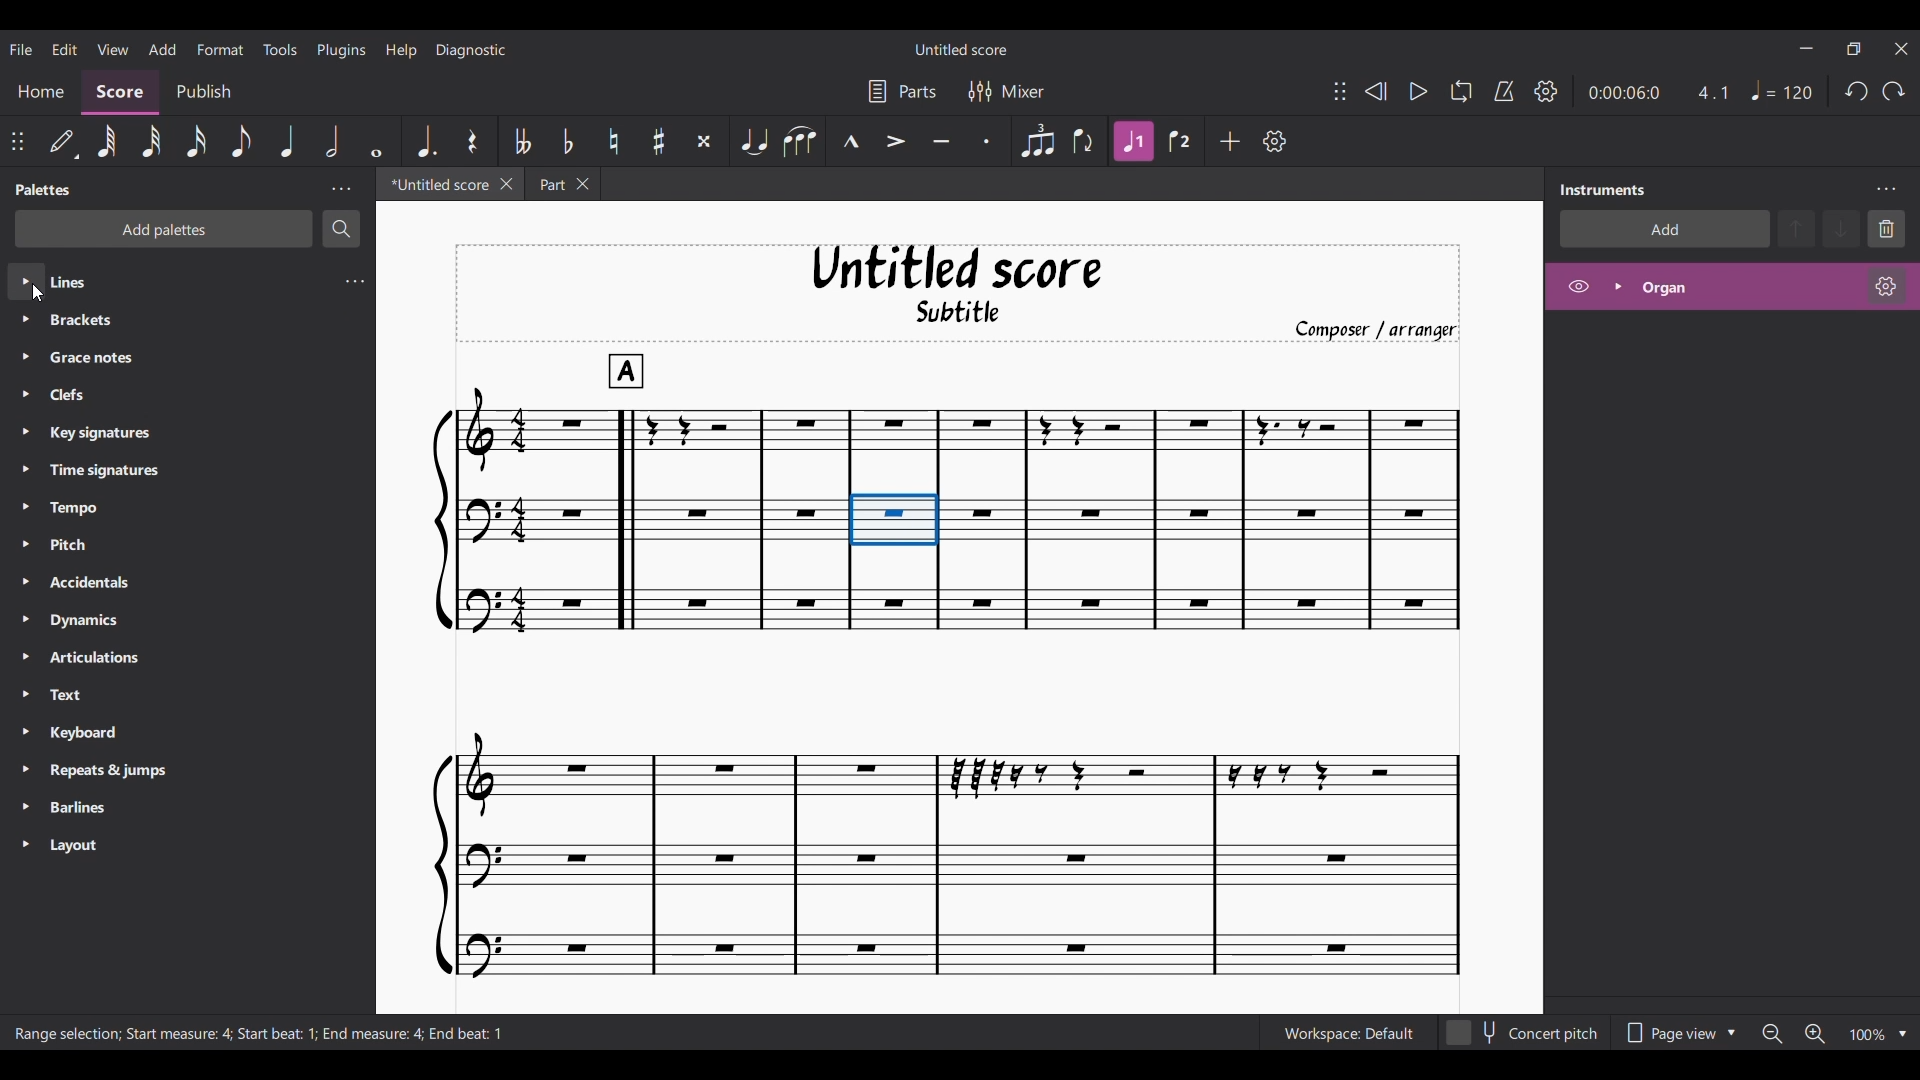 This screenshot has height=1080, width=1920. Describe the element at coordinates (850, 141) in the screenshot. I see `Marcato` at that location.